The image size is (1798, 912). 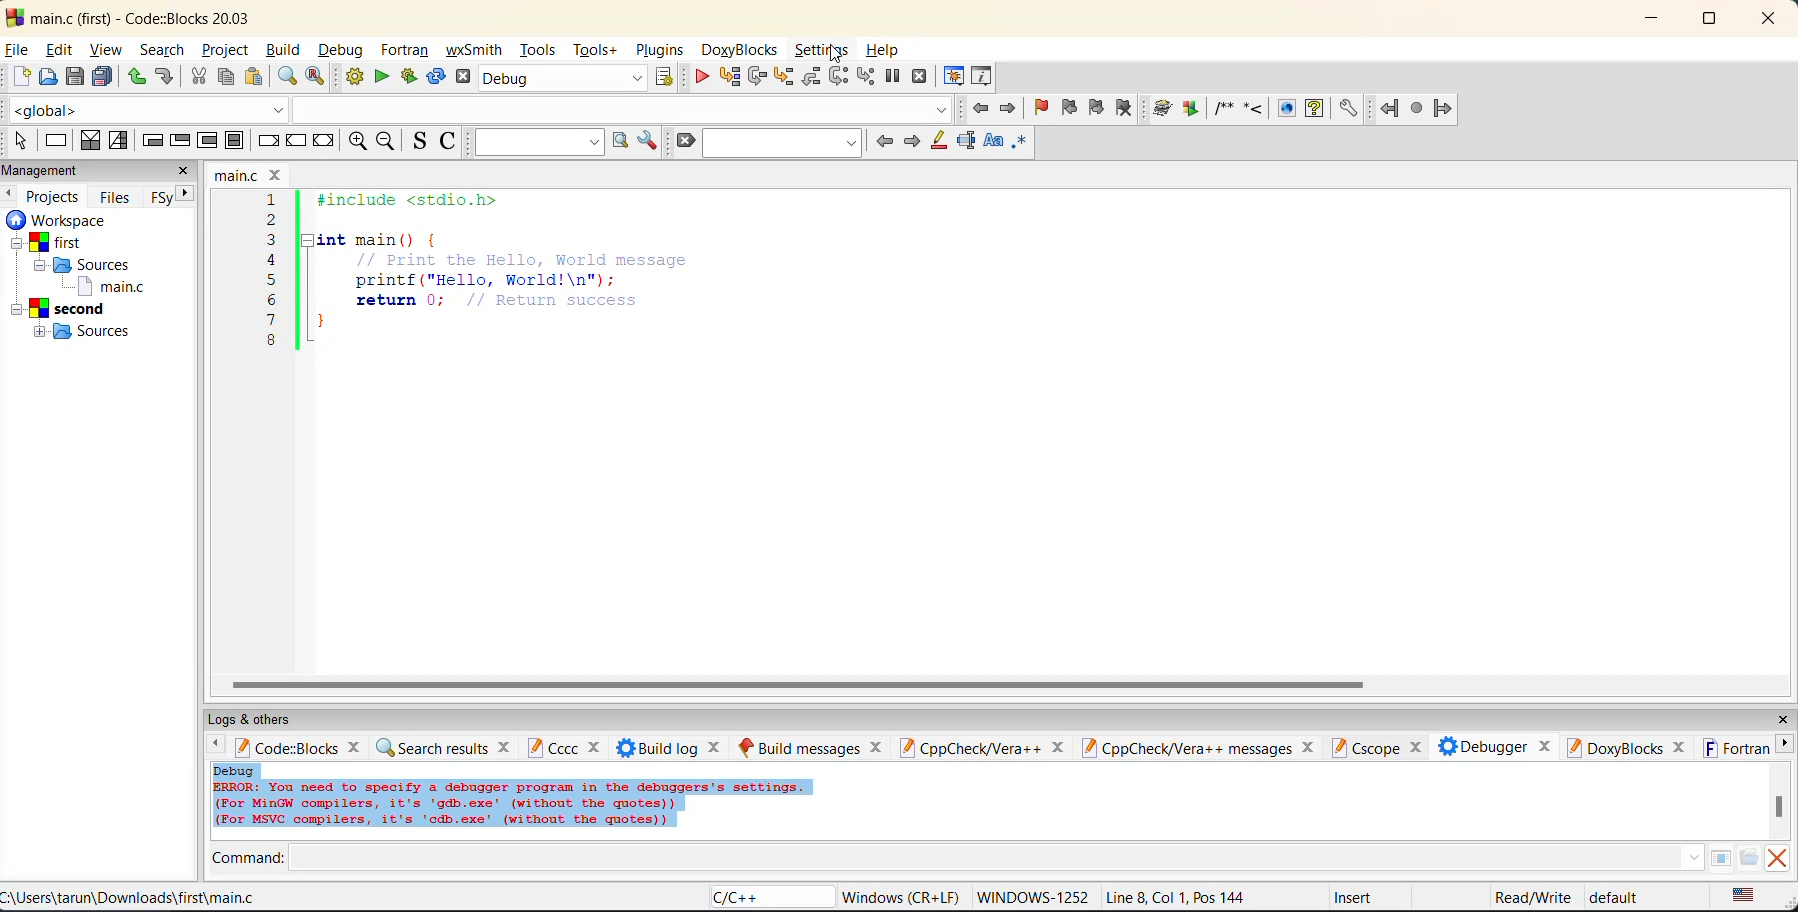 I want to click on command, so click(x=977, y=859).